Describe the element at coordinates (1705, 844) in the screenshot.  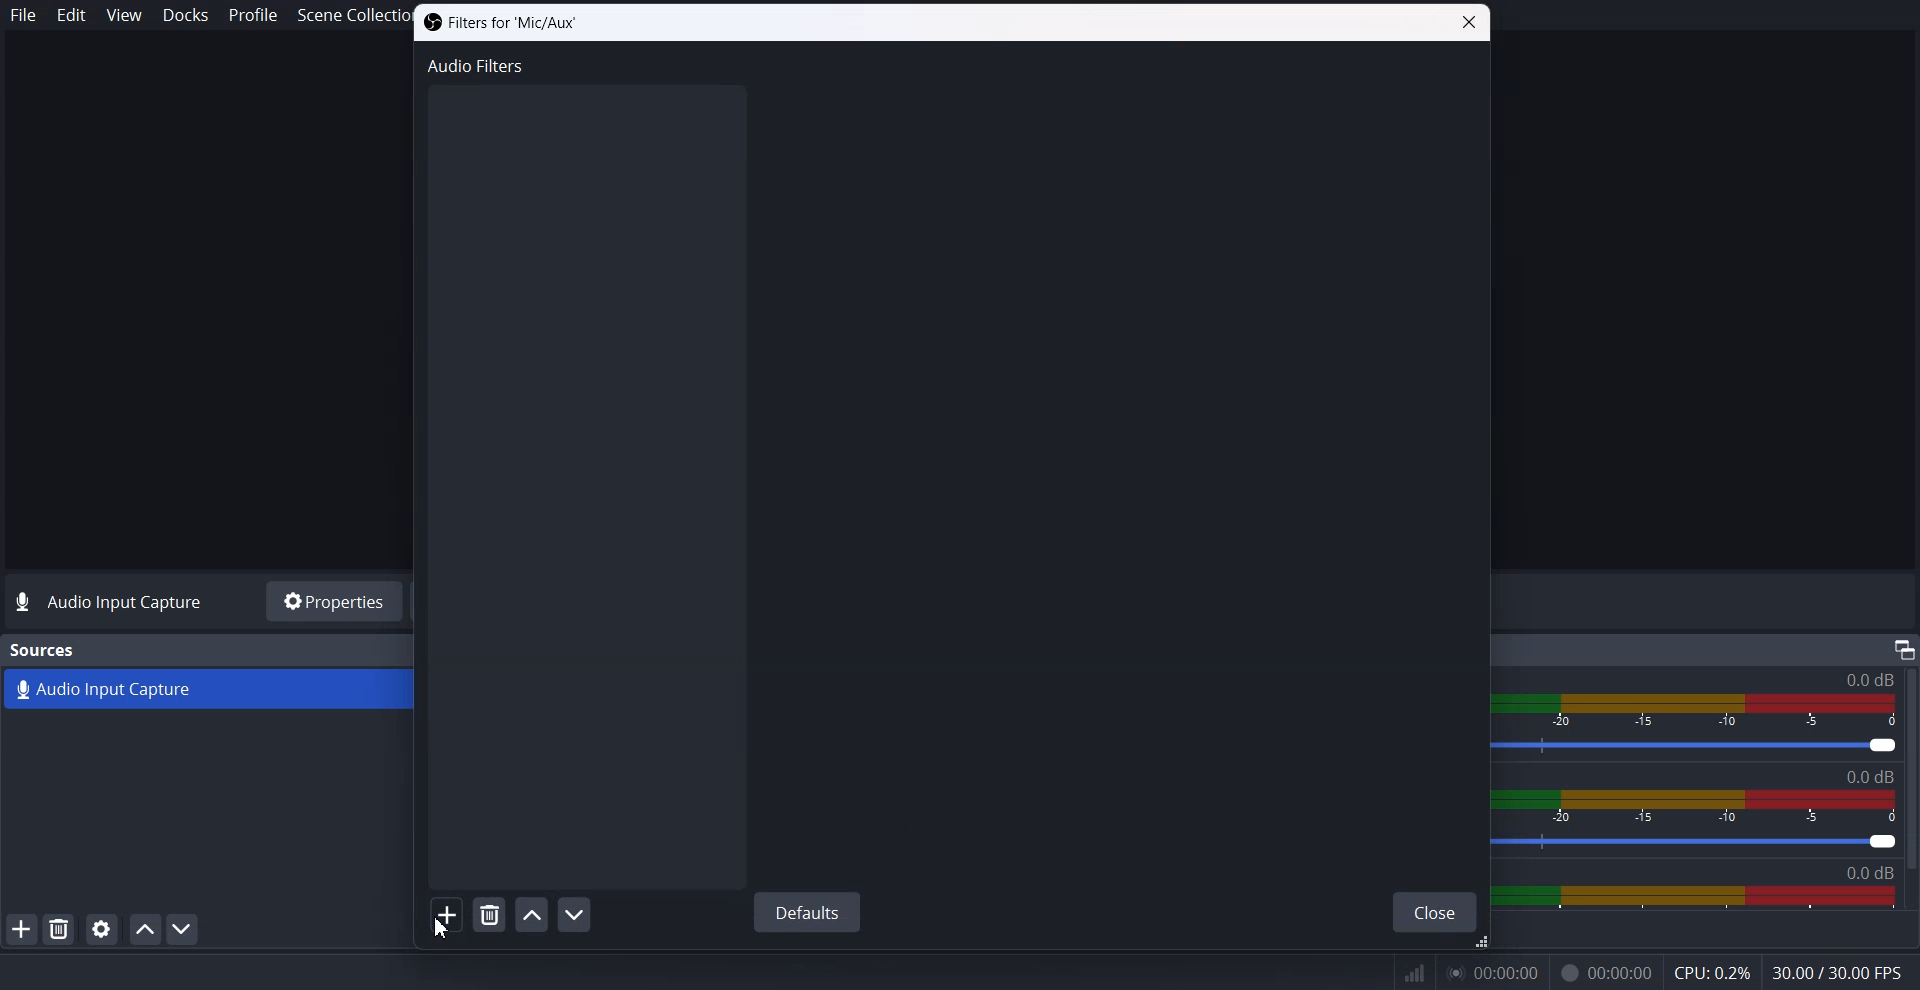
I see `Volume level adjuster` at that location.